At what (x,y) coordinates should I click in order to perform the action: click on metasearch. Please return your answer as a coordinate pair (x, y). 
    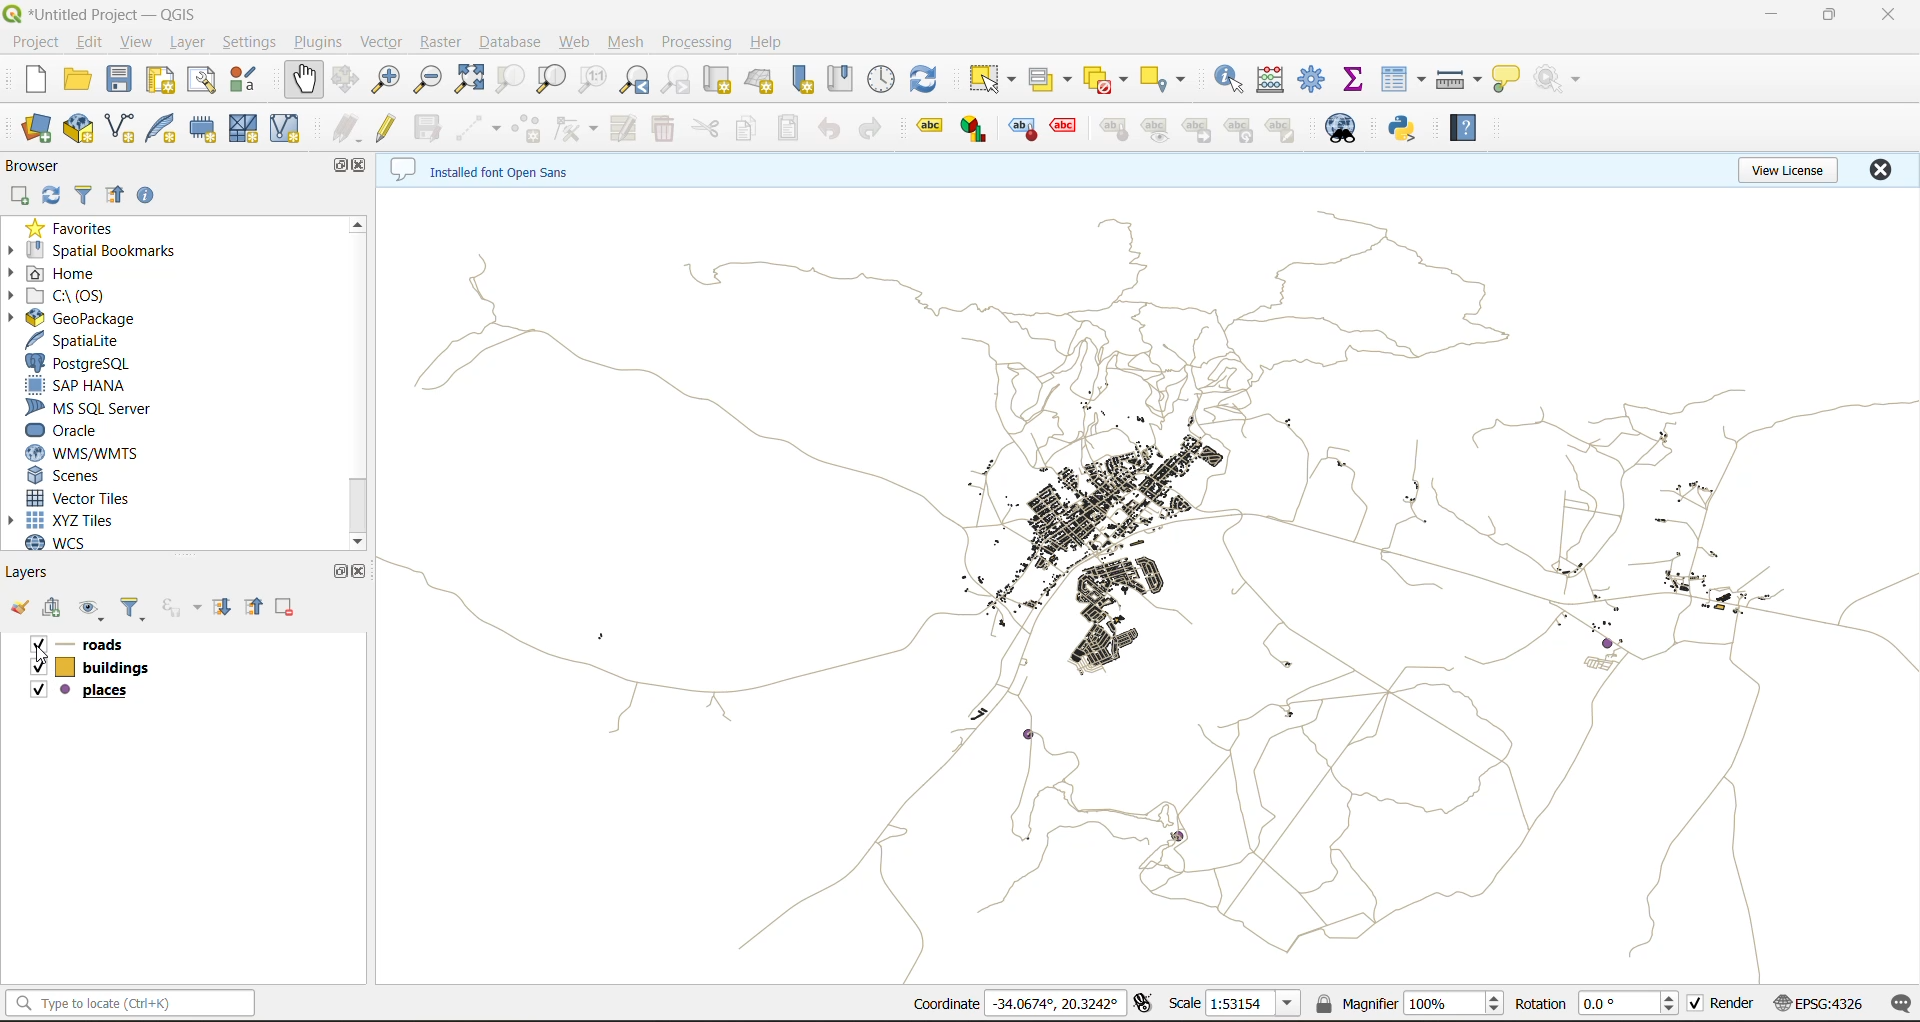
    Looking at the image, I should click on (1343, 129).